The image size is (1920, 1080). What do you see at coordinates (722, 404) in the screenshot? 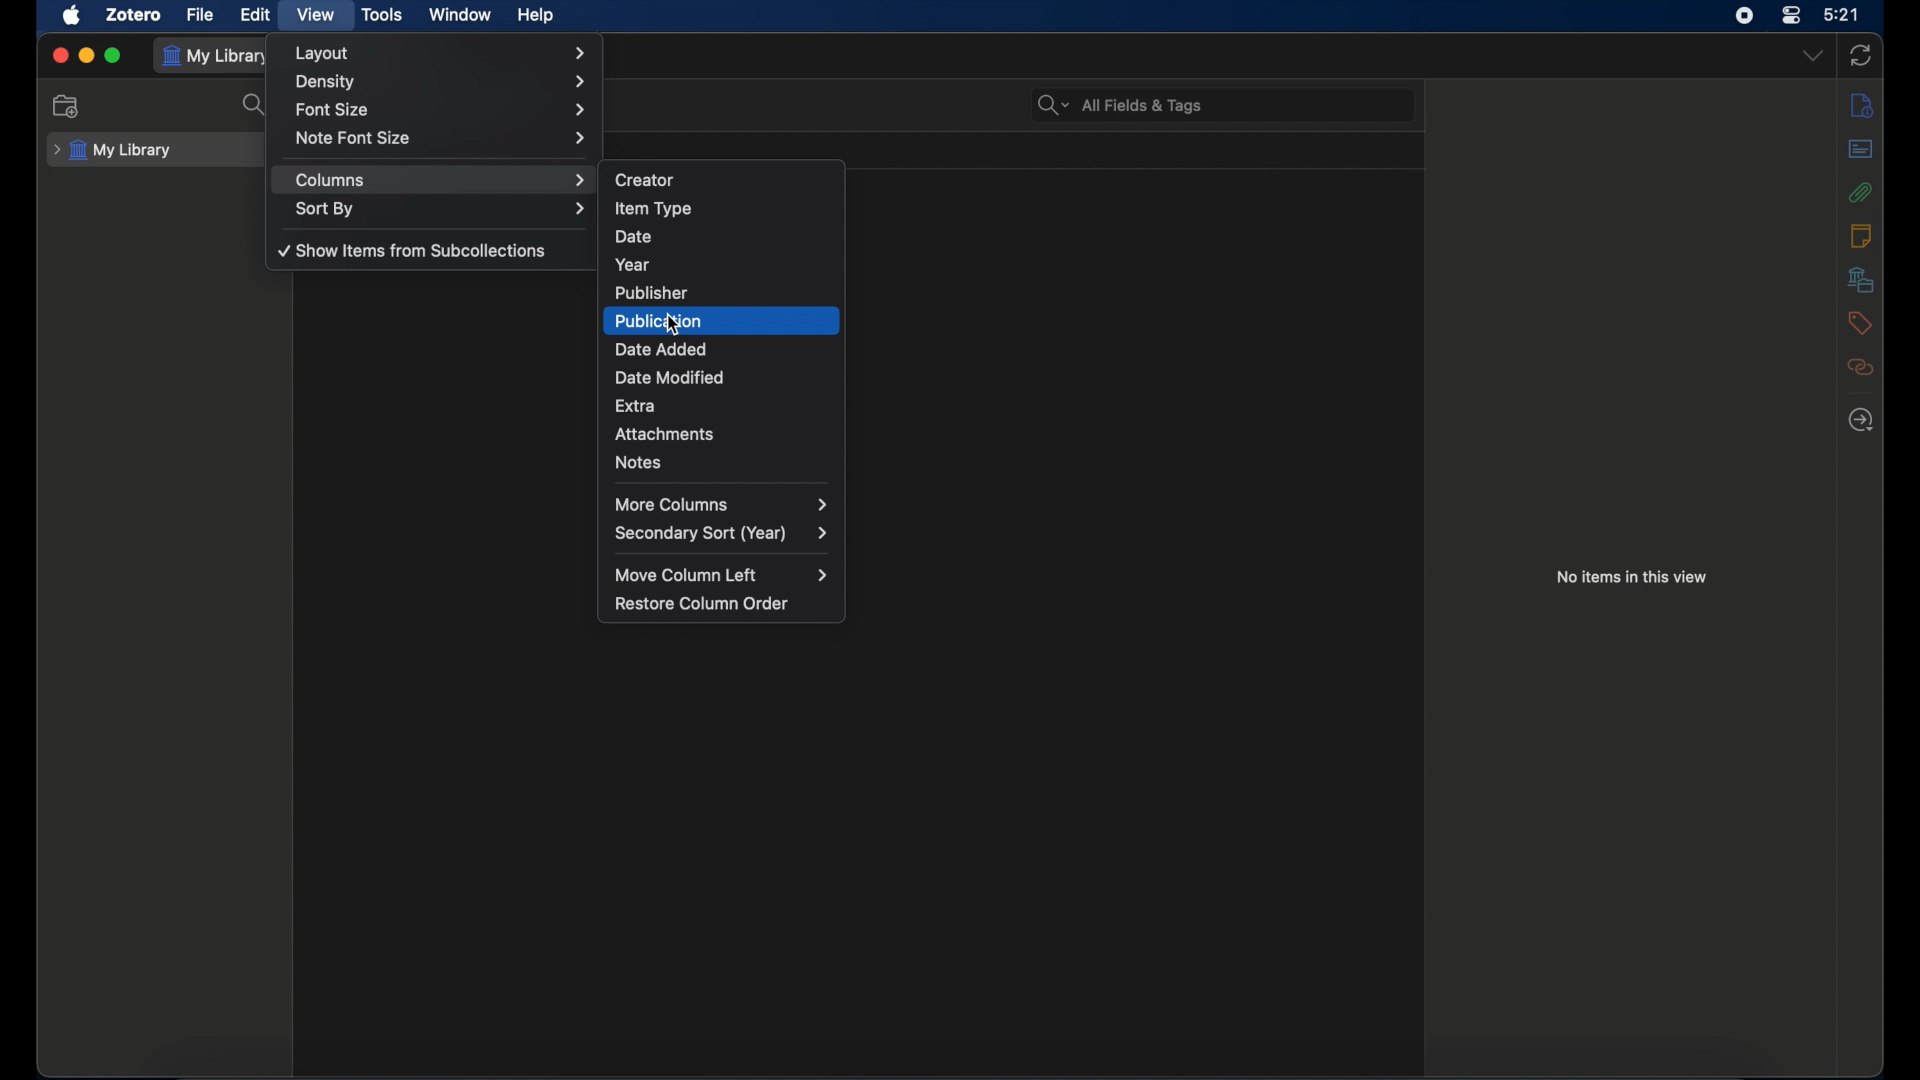
I see `extra` at bounding box center [722, 404].